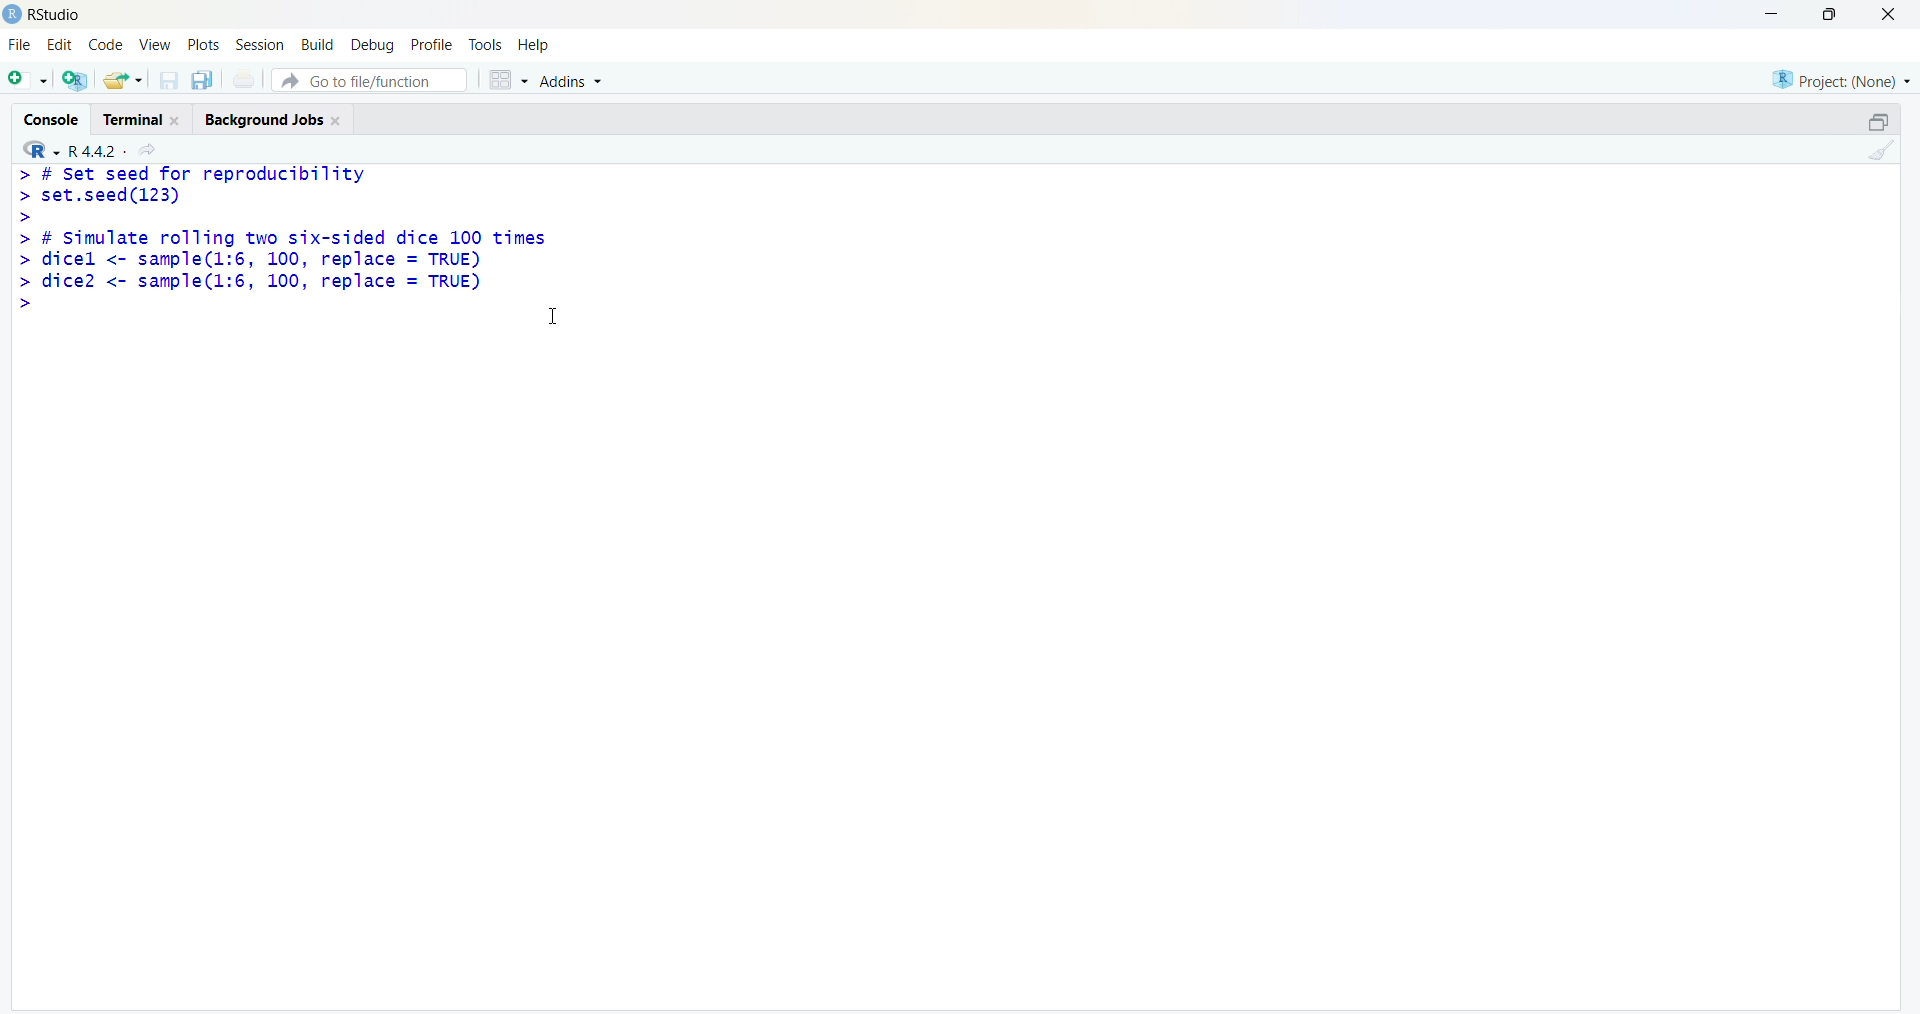  What do you see at coordinates (509, 80) in the screenshot?
I see `grid` at bounding box center [509, 80].